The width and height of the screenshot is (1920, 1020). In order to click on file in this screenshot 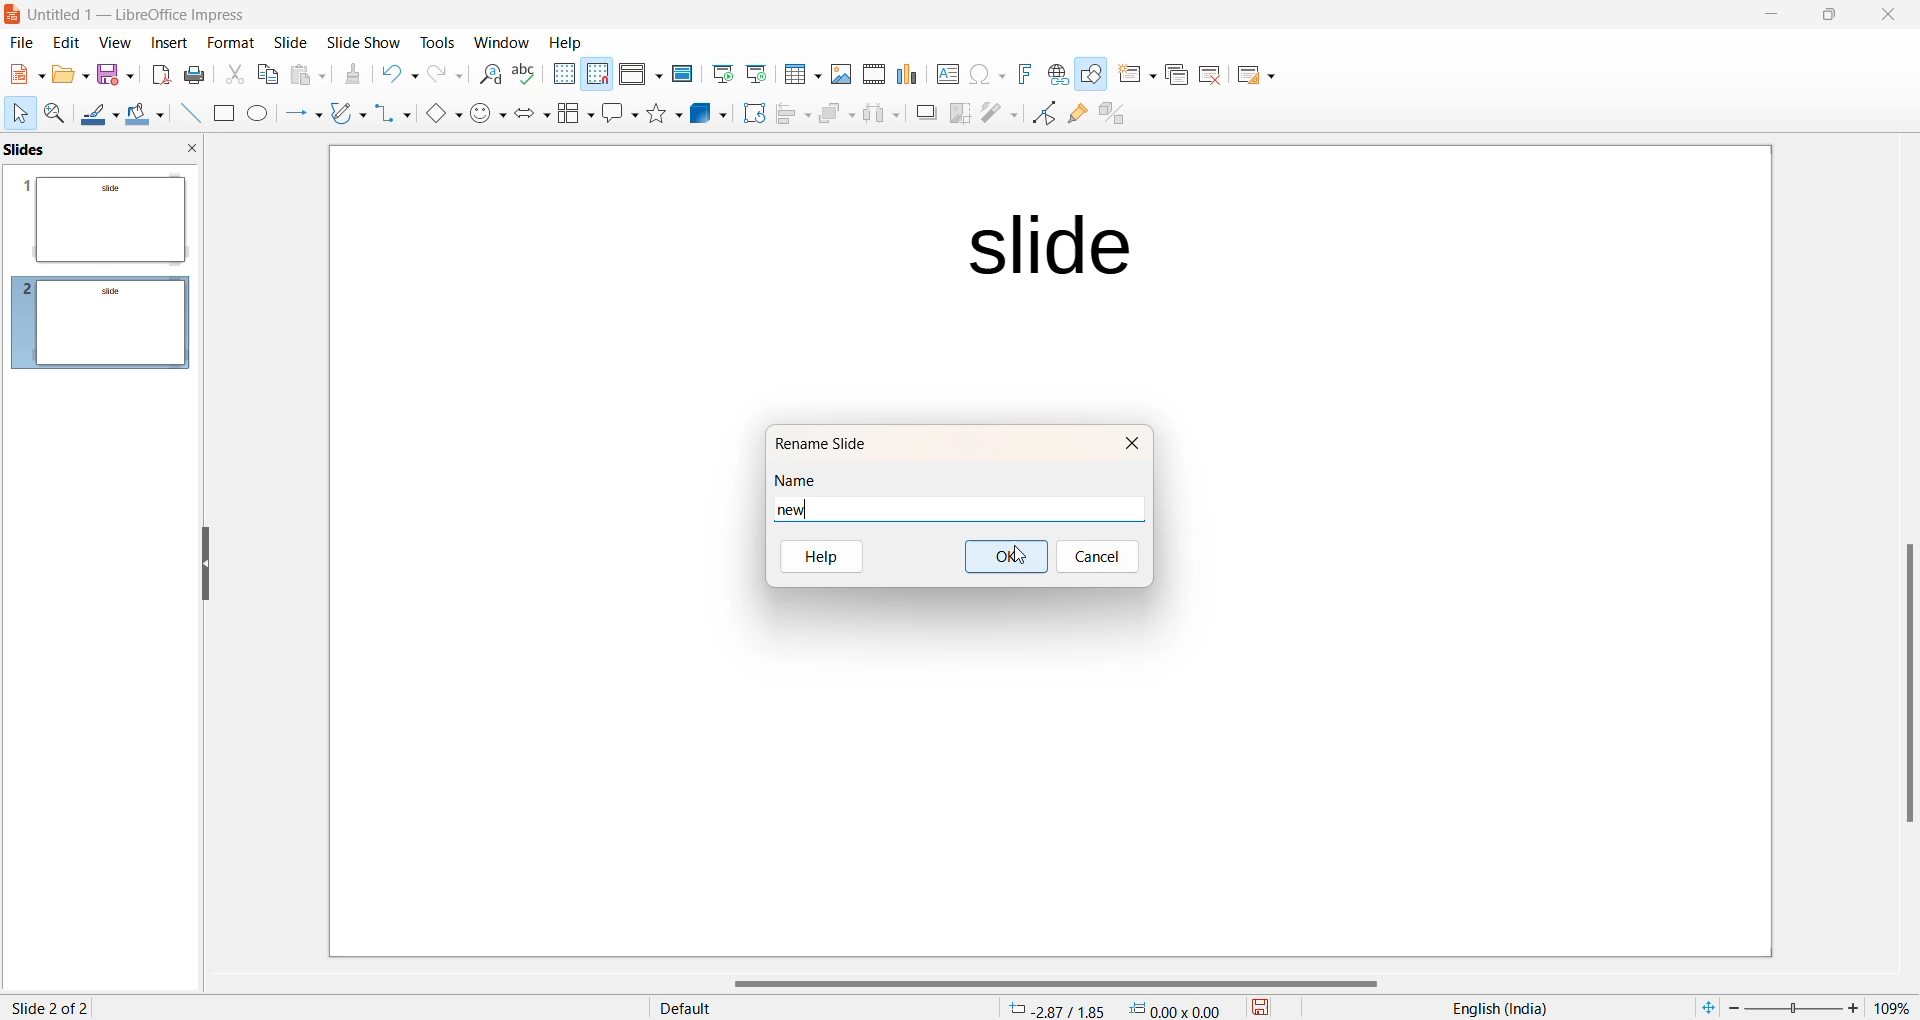, I will do `click(19, 45)`.